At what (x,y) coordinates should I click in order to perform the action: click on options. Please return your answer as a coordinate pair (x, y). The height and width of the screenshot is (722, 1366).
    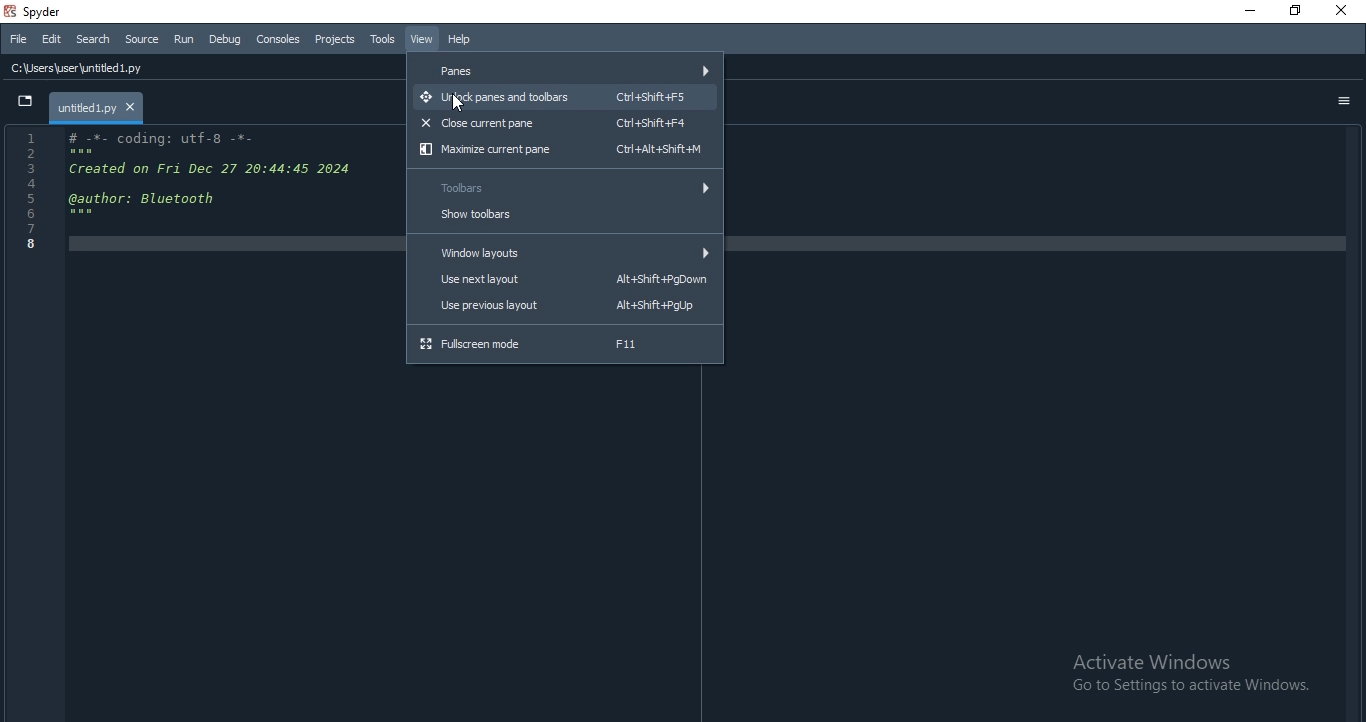
    Looking at the image, I should click on (1344, 102).